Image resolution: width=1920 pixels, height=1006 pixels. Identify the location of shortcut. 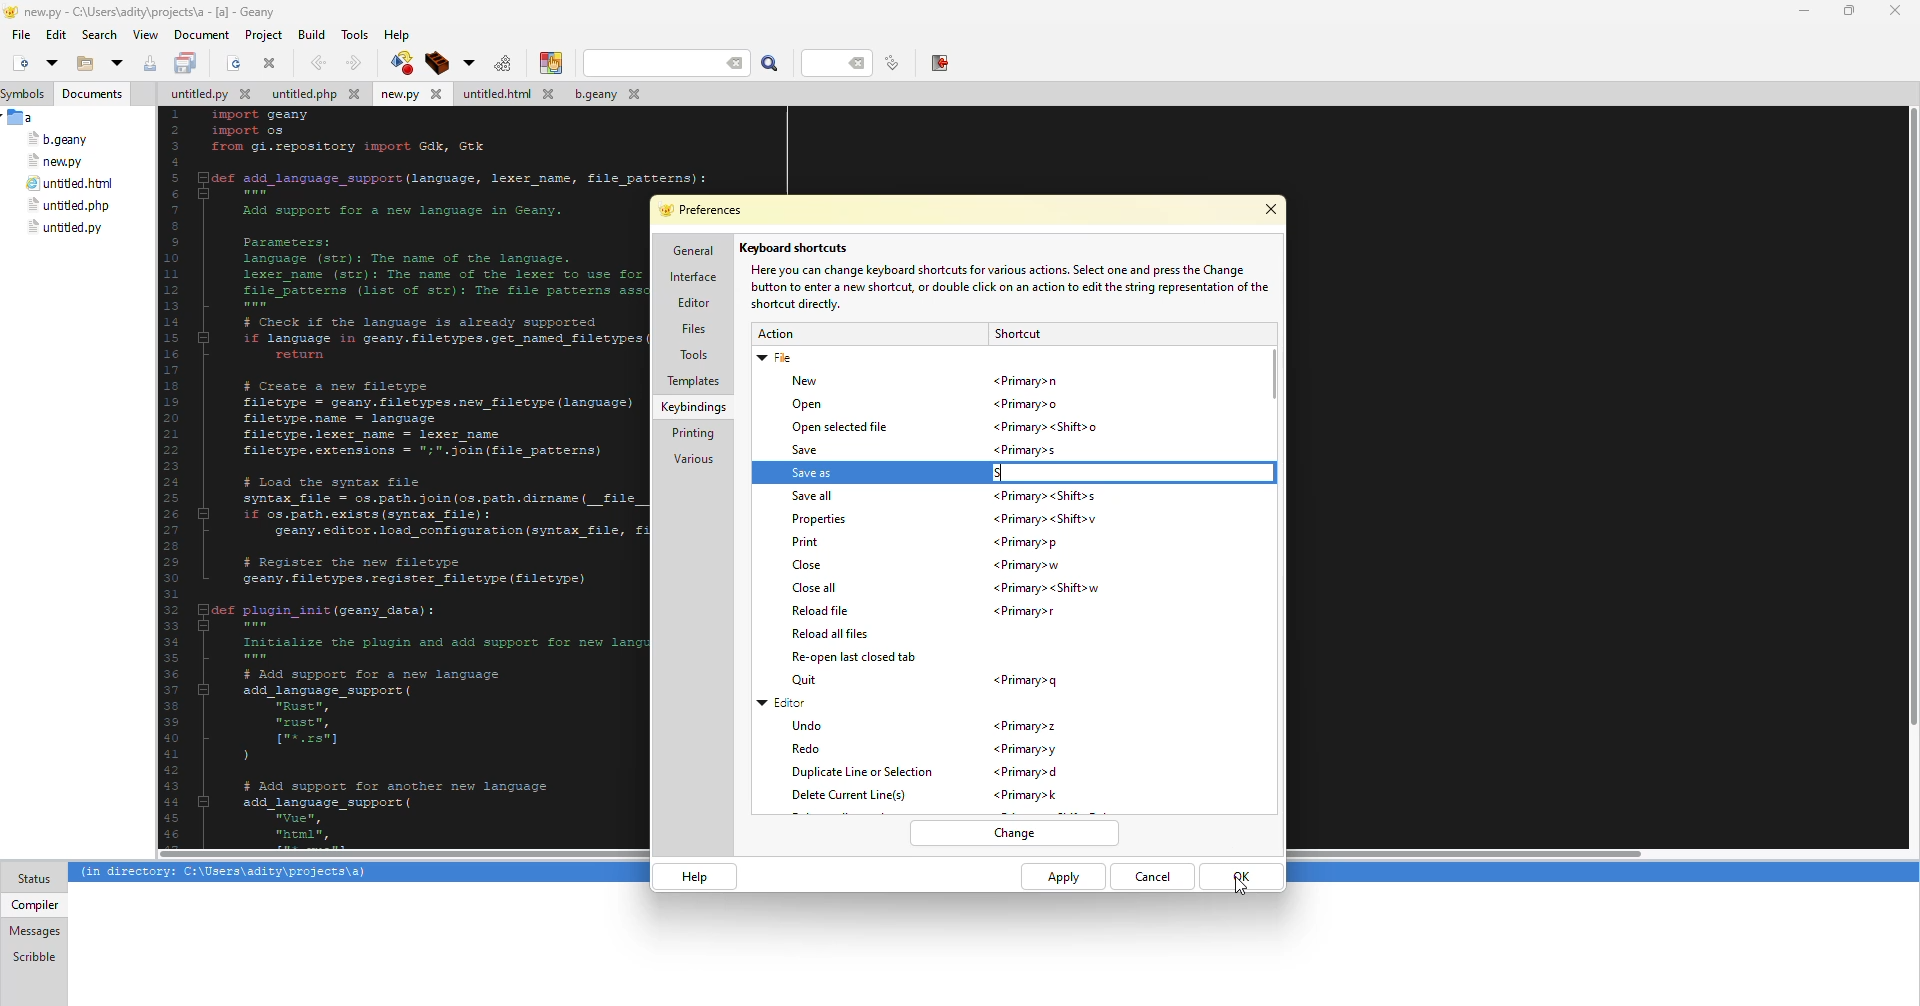
(1030, 405).